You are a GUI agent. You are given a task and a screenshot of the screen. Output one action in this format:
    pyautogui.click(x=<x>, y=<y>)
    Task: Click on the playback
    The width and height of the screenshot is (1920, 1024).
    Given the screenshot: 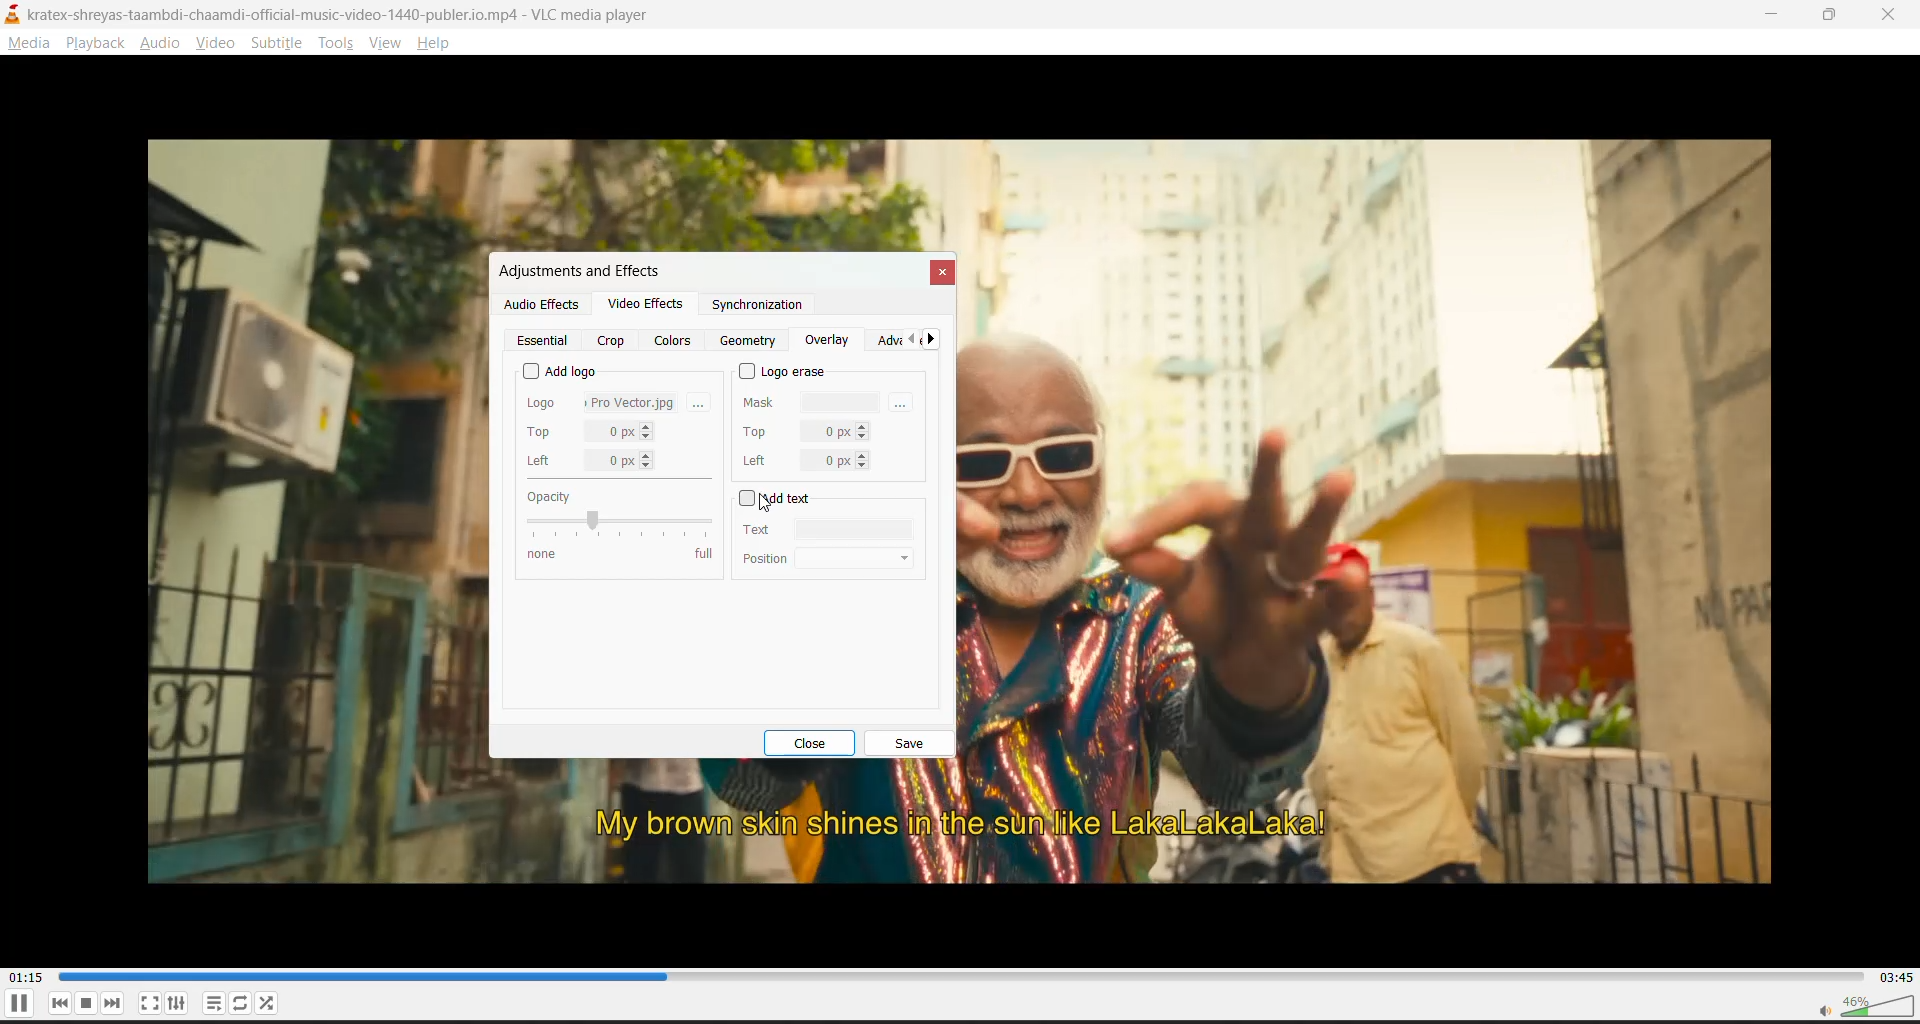 What is the action you would take?
    pyautogui.click(x=95, y=43)
    